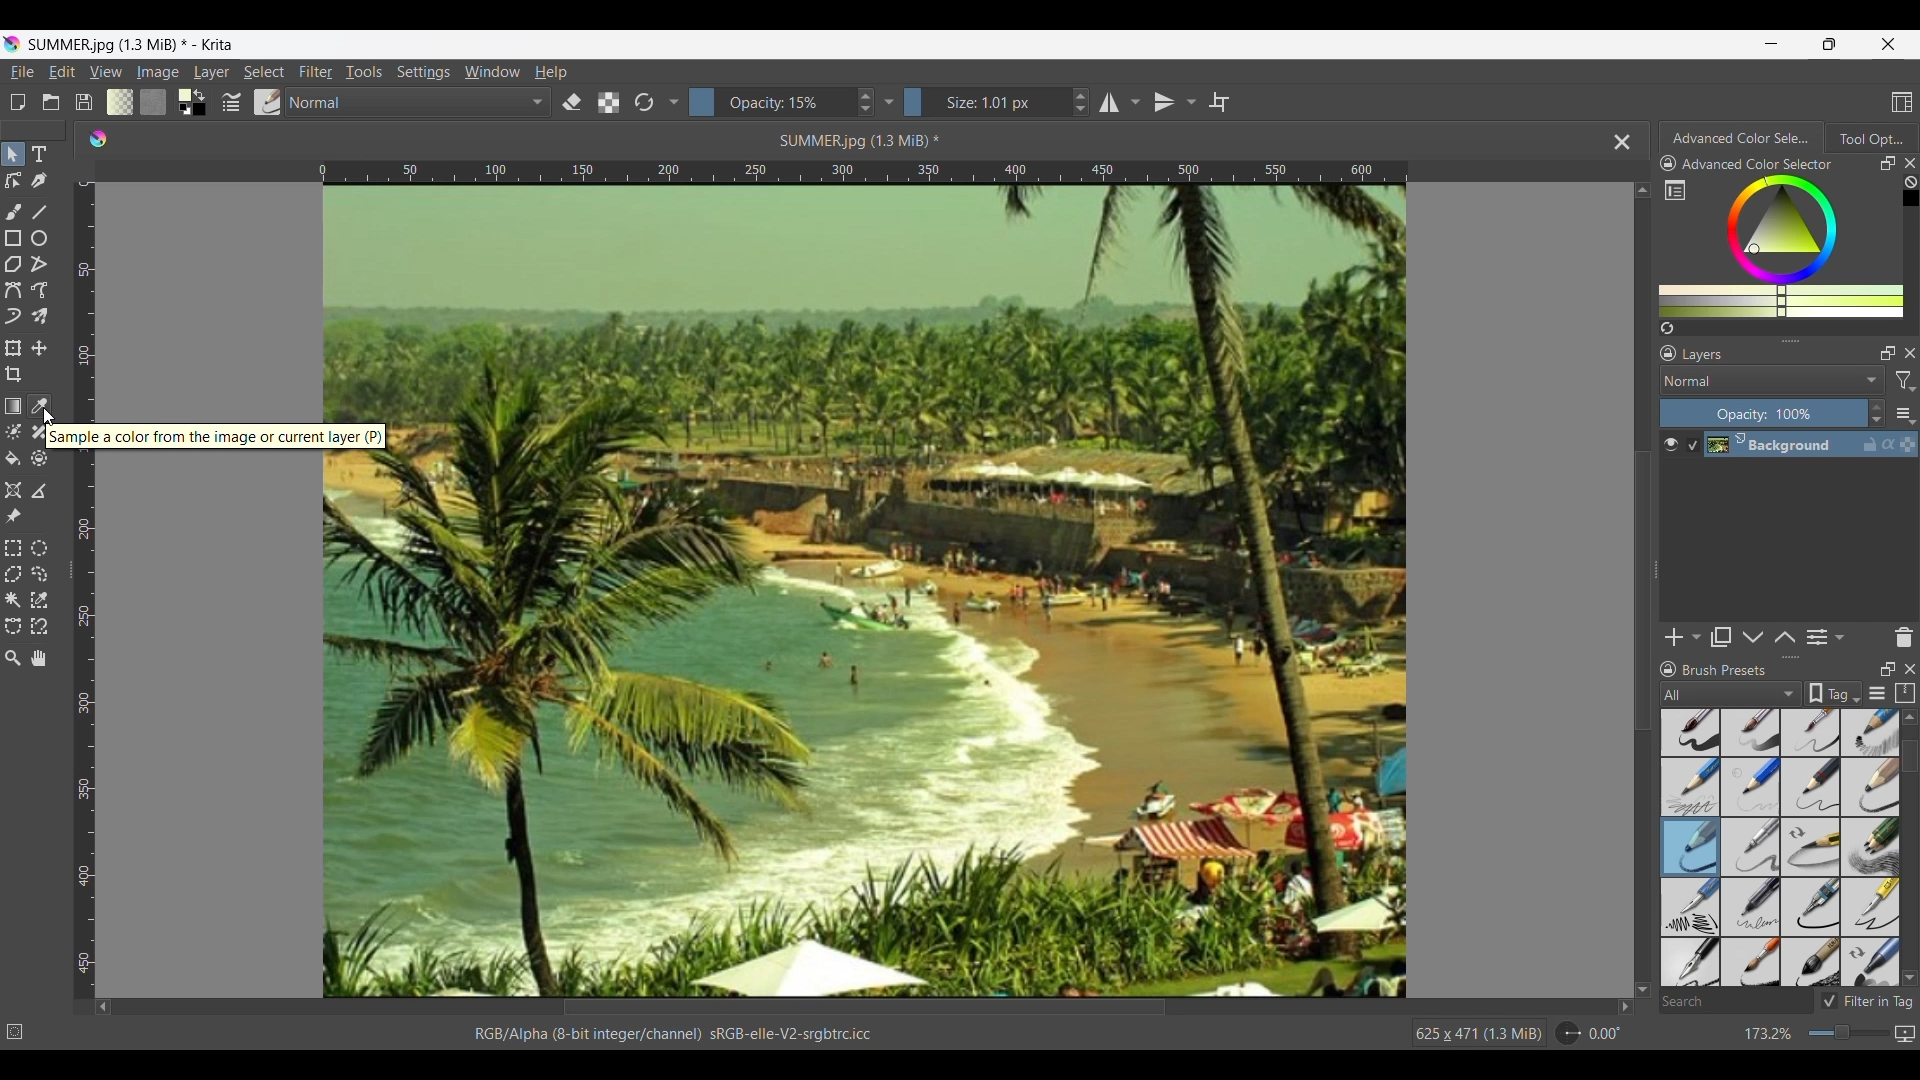 The height and width of the screenshot is (1080, 1920). What do you see at coordinates (12, 517) in the screenshot?
I see `Reference images tool` at bounding box center [12, 517].